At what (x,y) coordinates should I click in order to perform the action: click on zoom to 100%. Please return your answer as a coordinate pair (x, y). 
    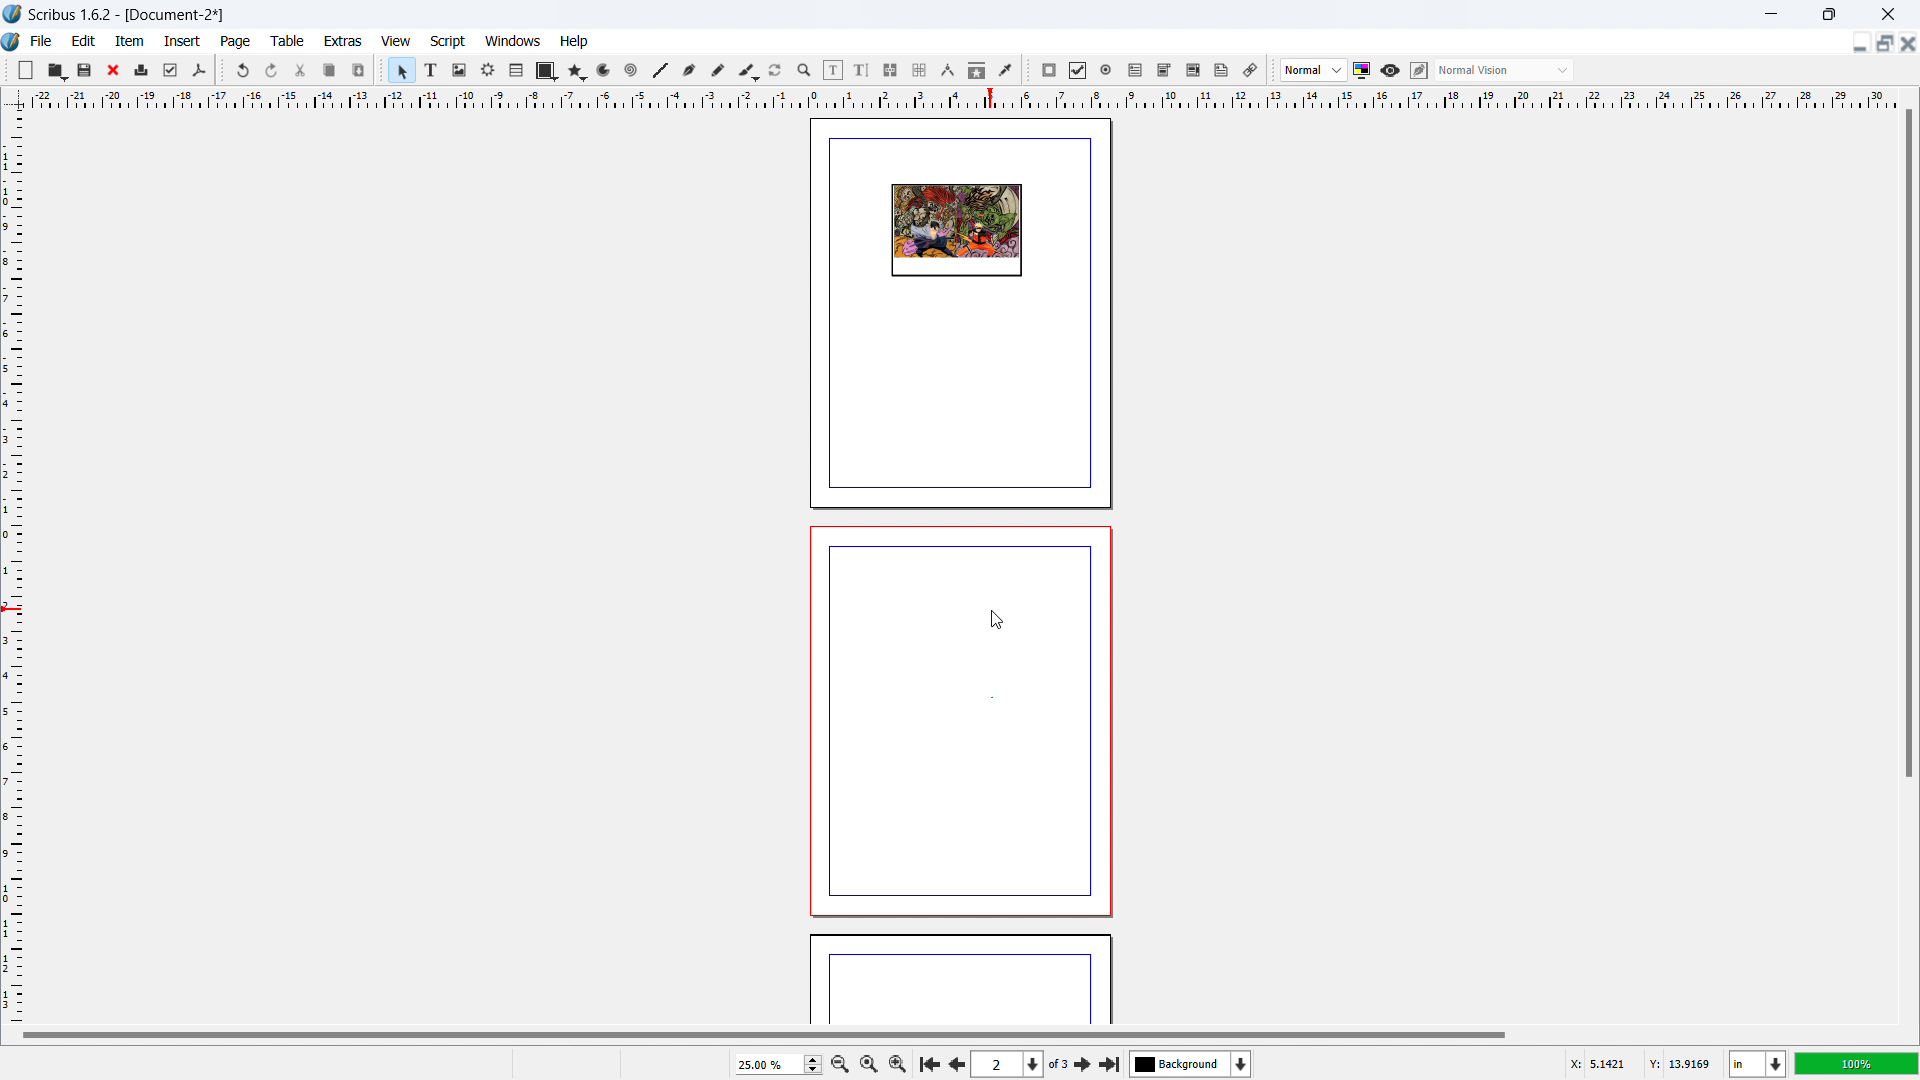
    Looking at the image, I should click on (868, 1062).